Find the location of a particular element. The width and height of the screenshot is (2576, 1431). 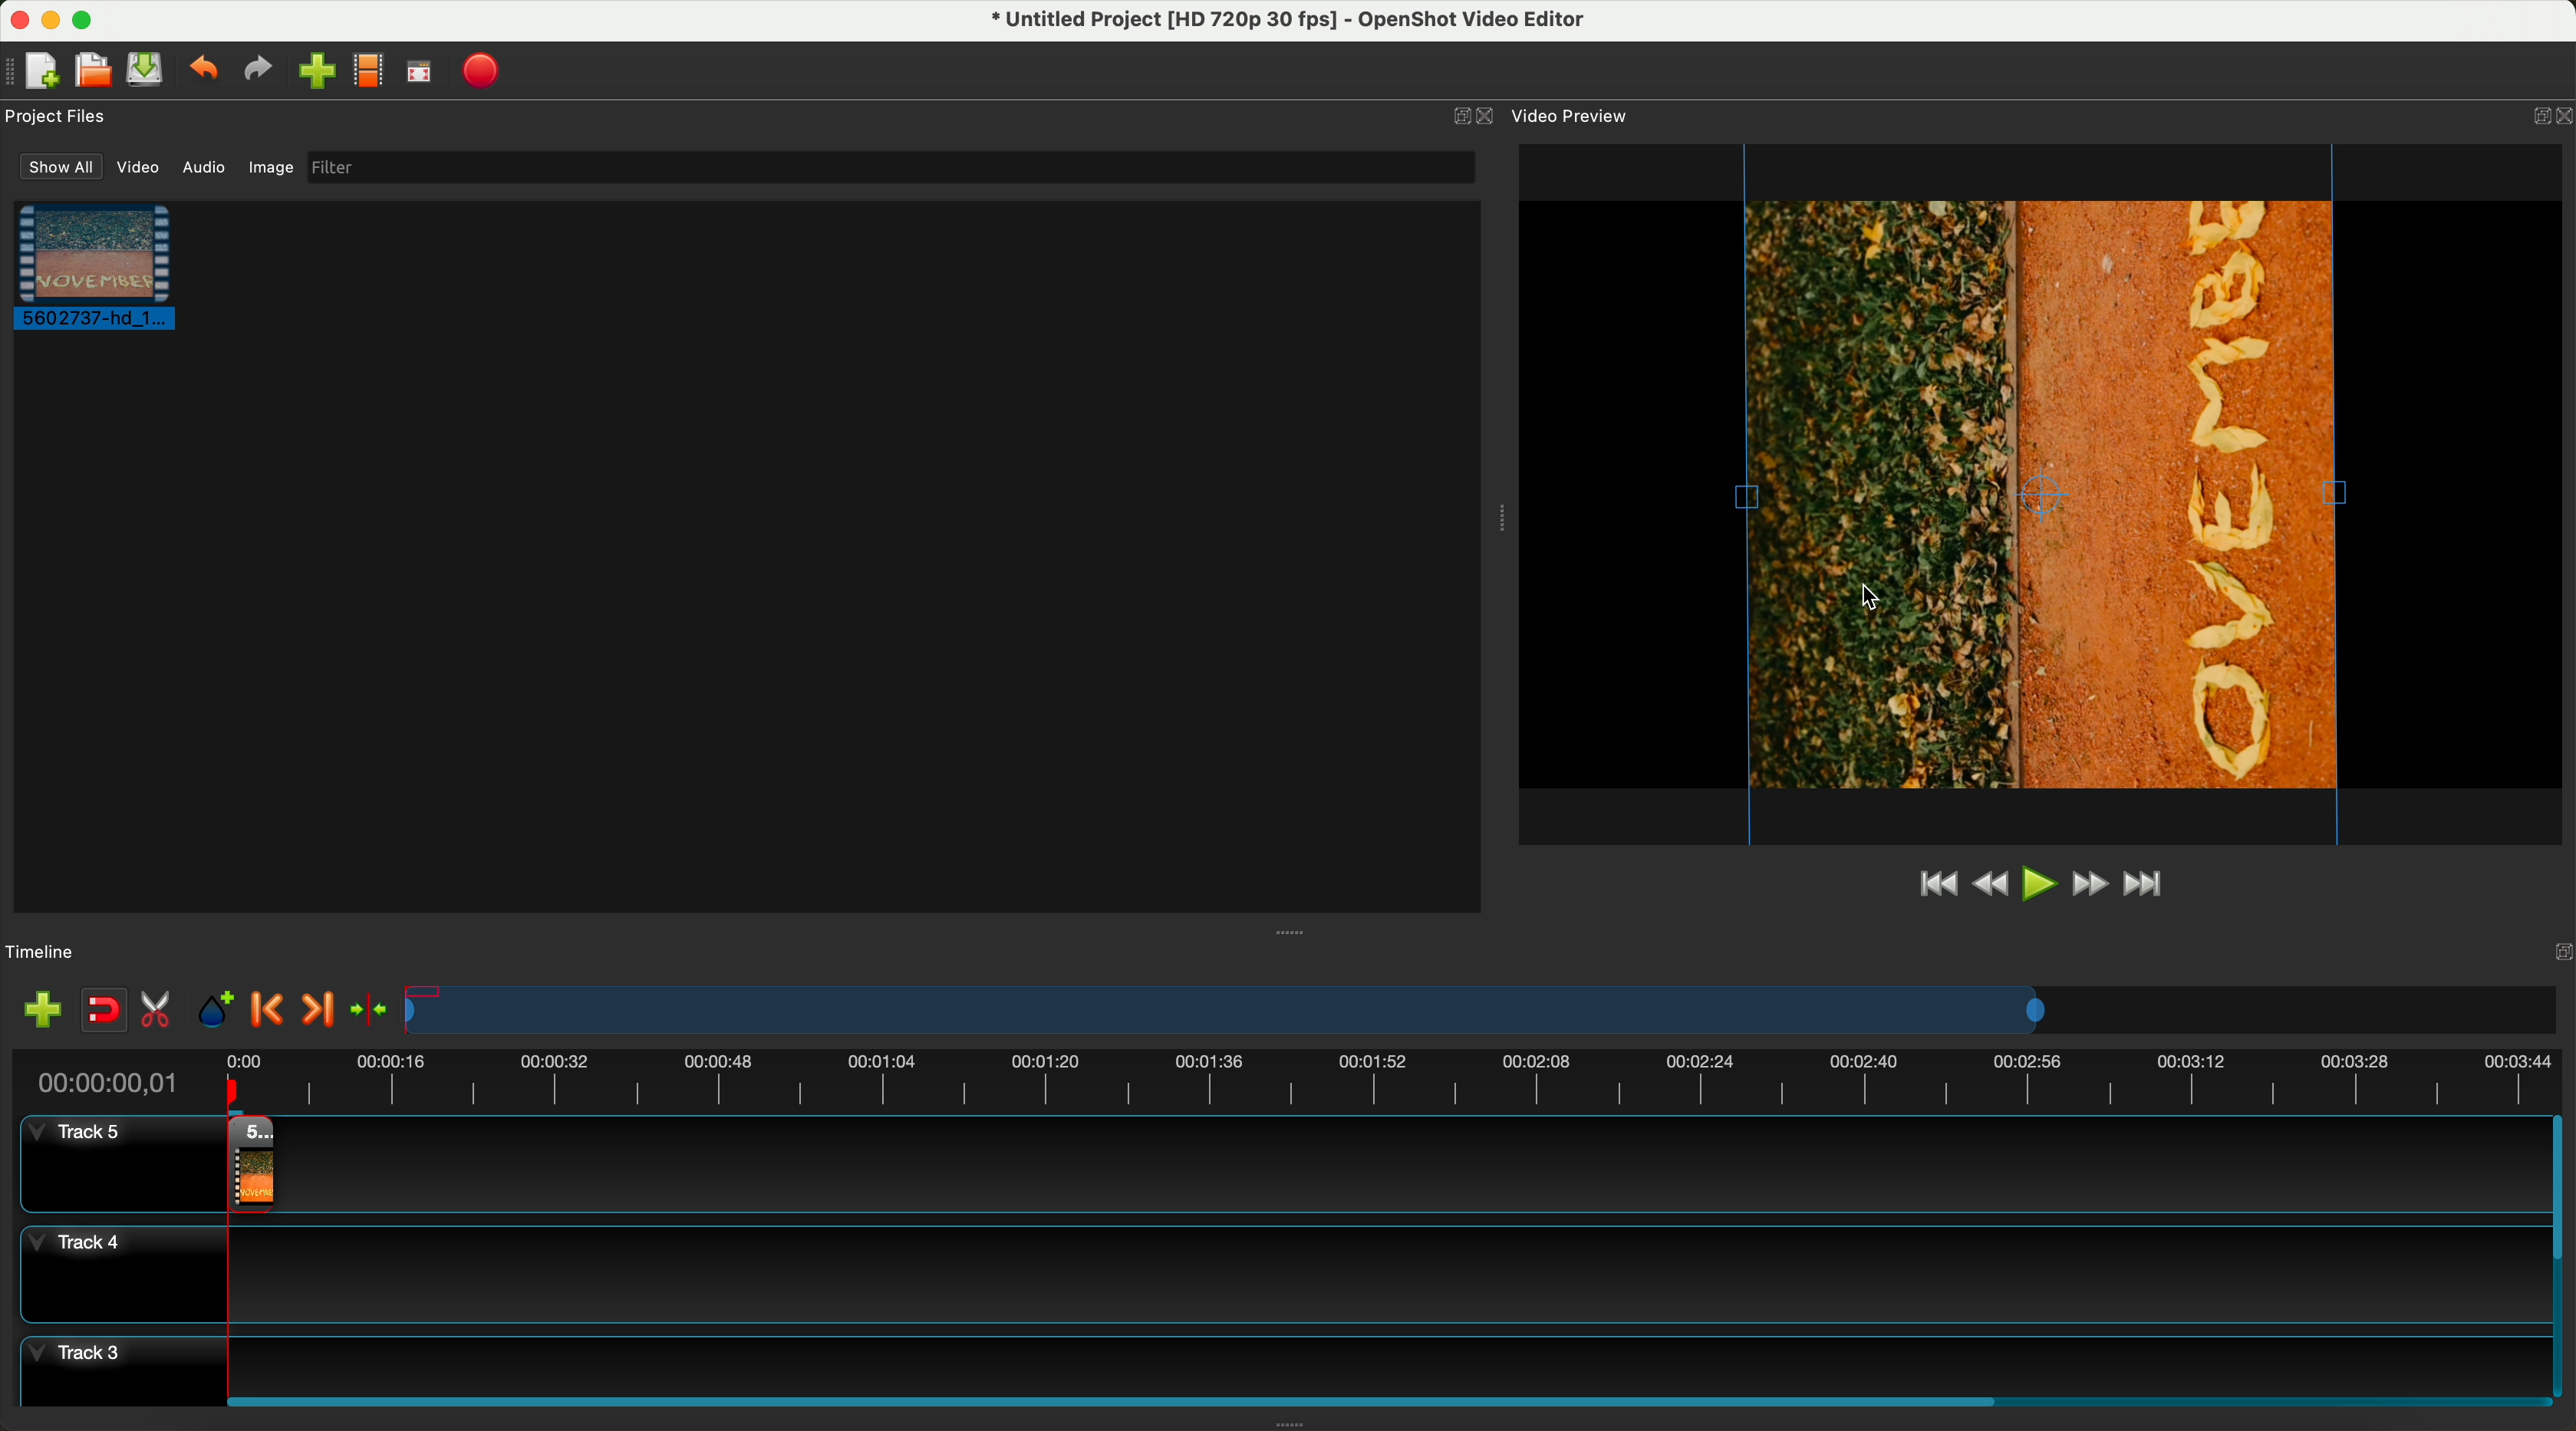

close is located at coordinates (1489, 118).